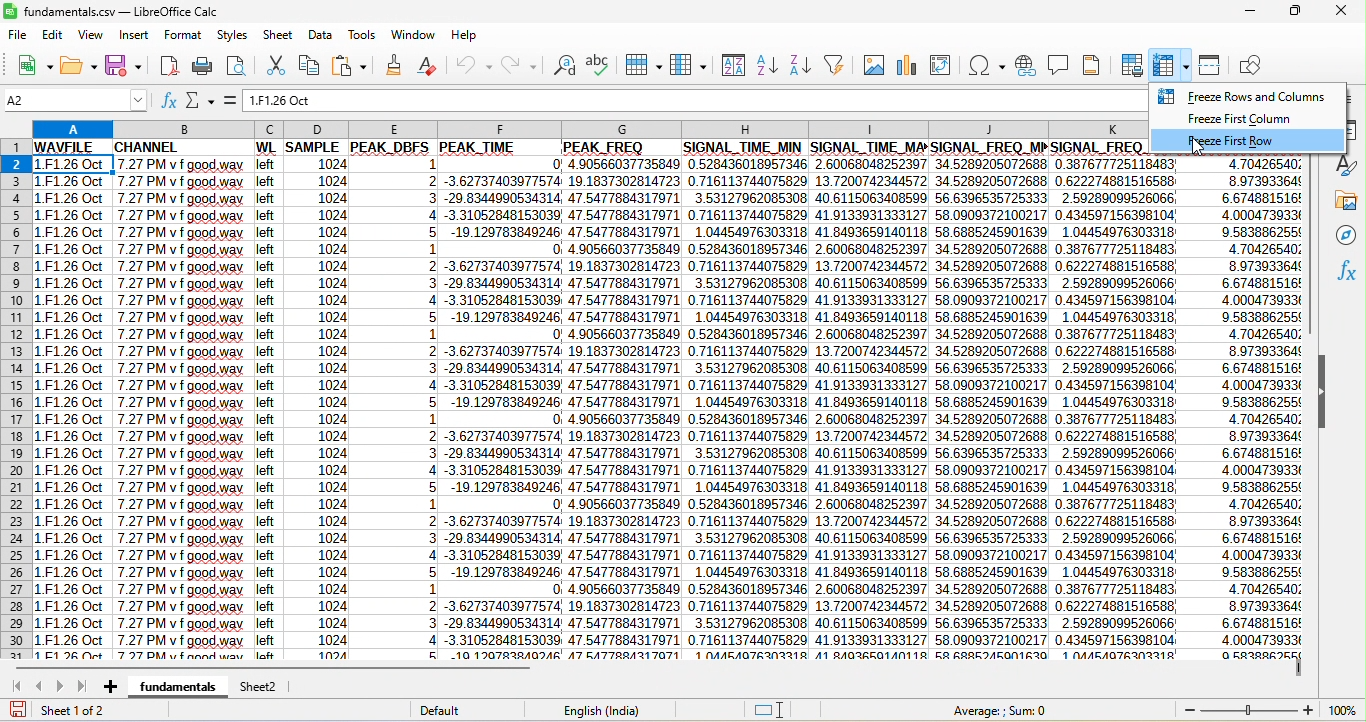  What do you see at coordinates (62, 683) in the screenshot?
I see `next sheet` at bounding box center [62, 683].